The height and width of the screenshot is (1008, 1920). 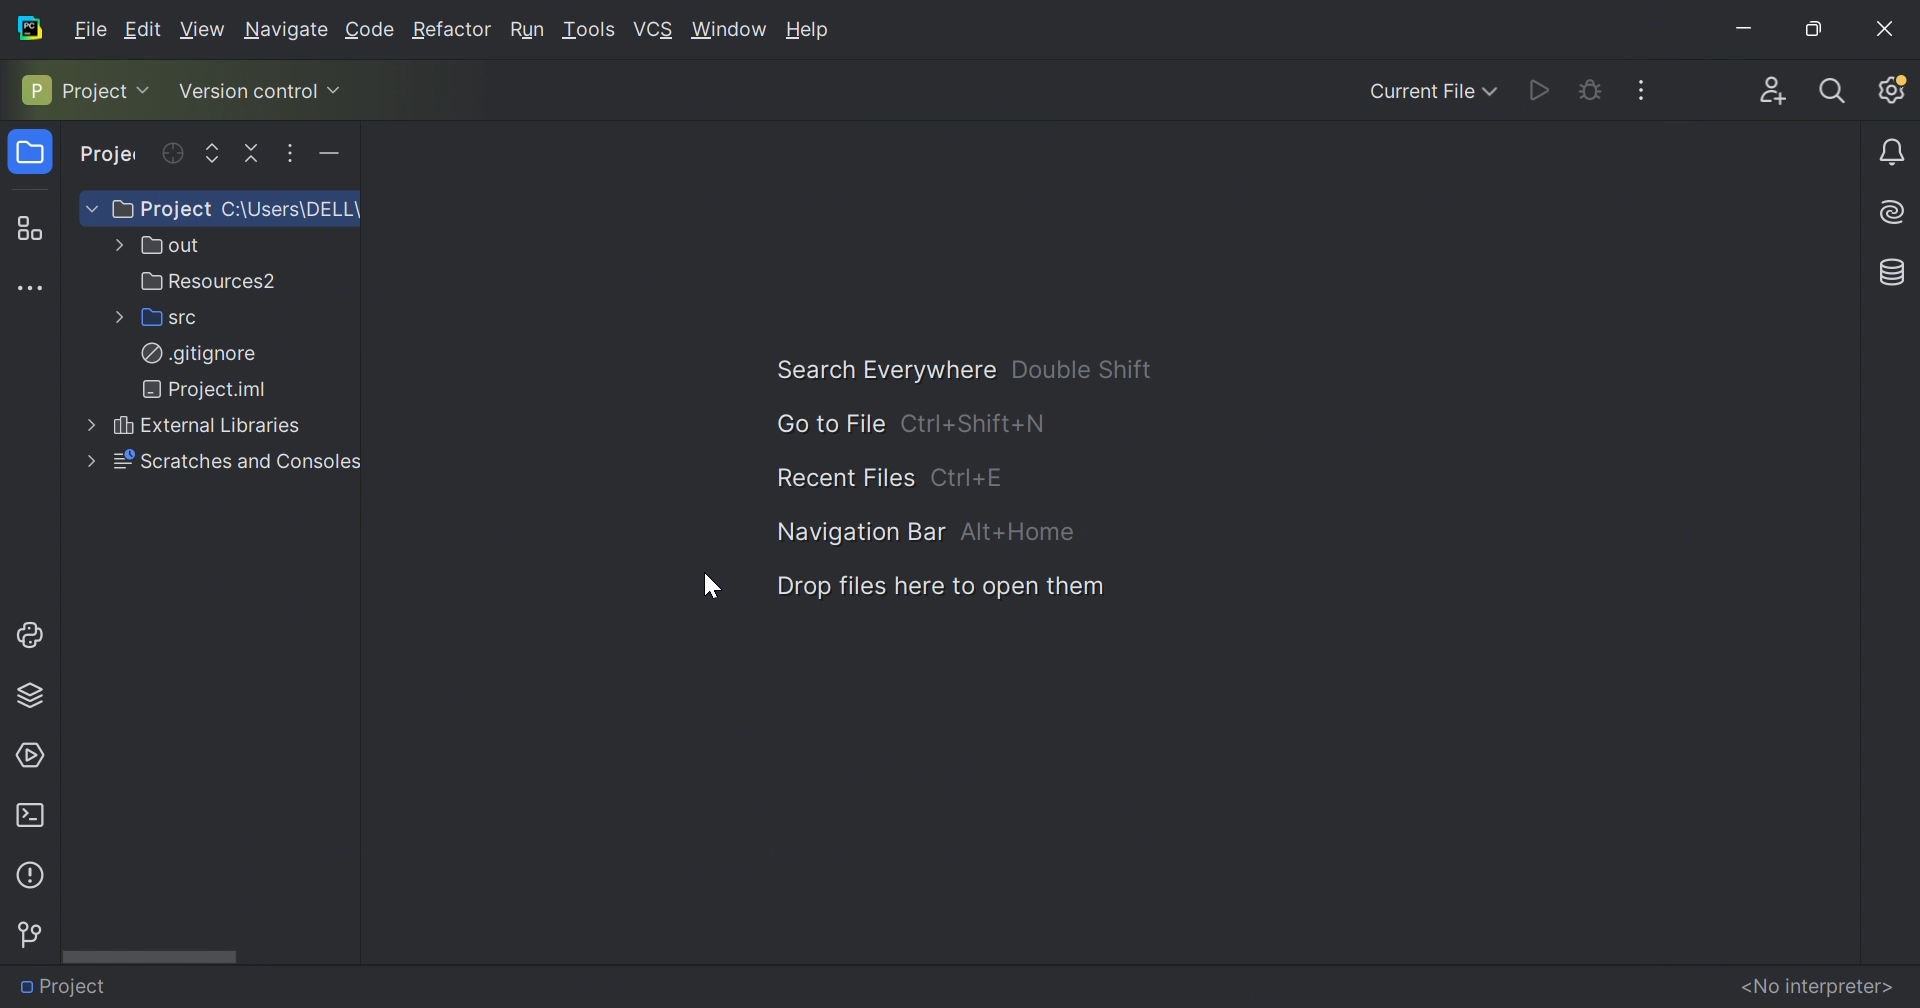 I want to click on Options, so click(x=288, y=151).